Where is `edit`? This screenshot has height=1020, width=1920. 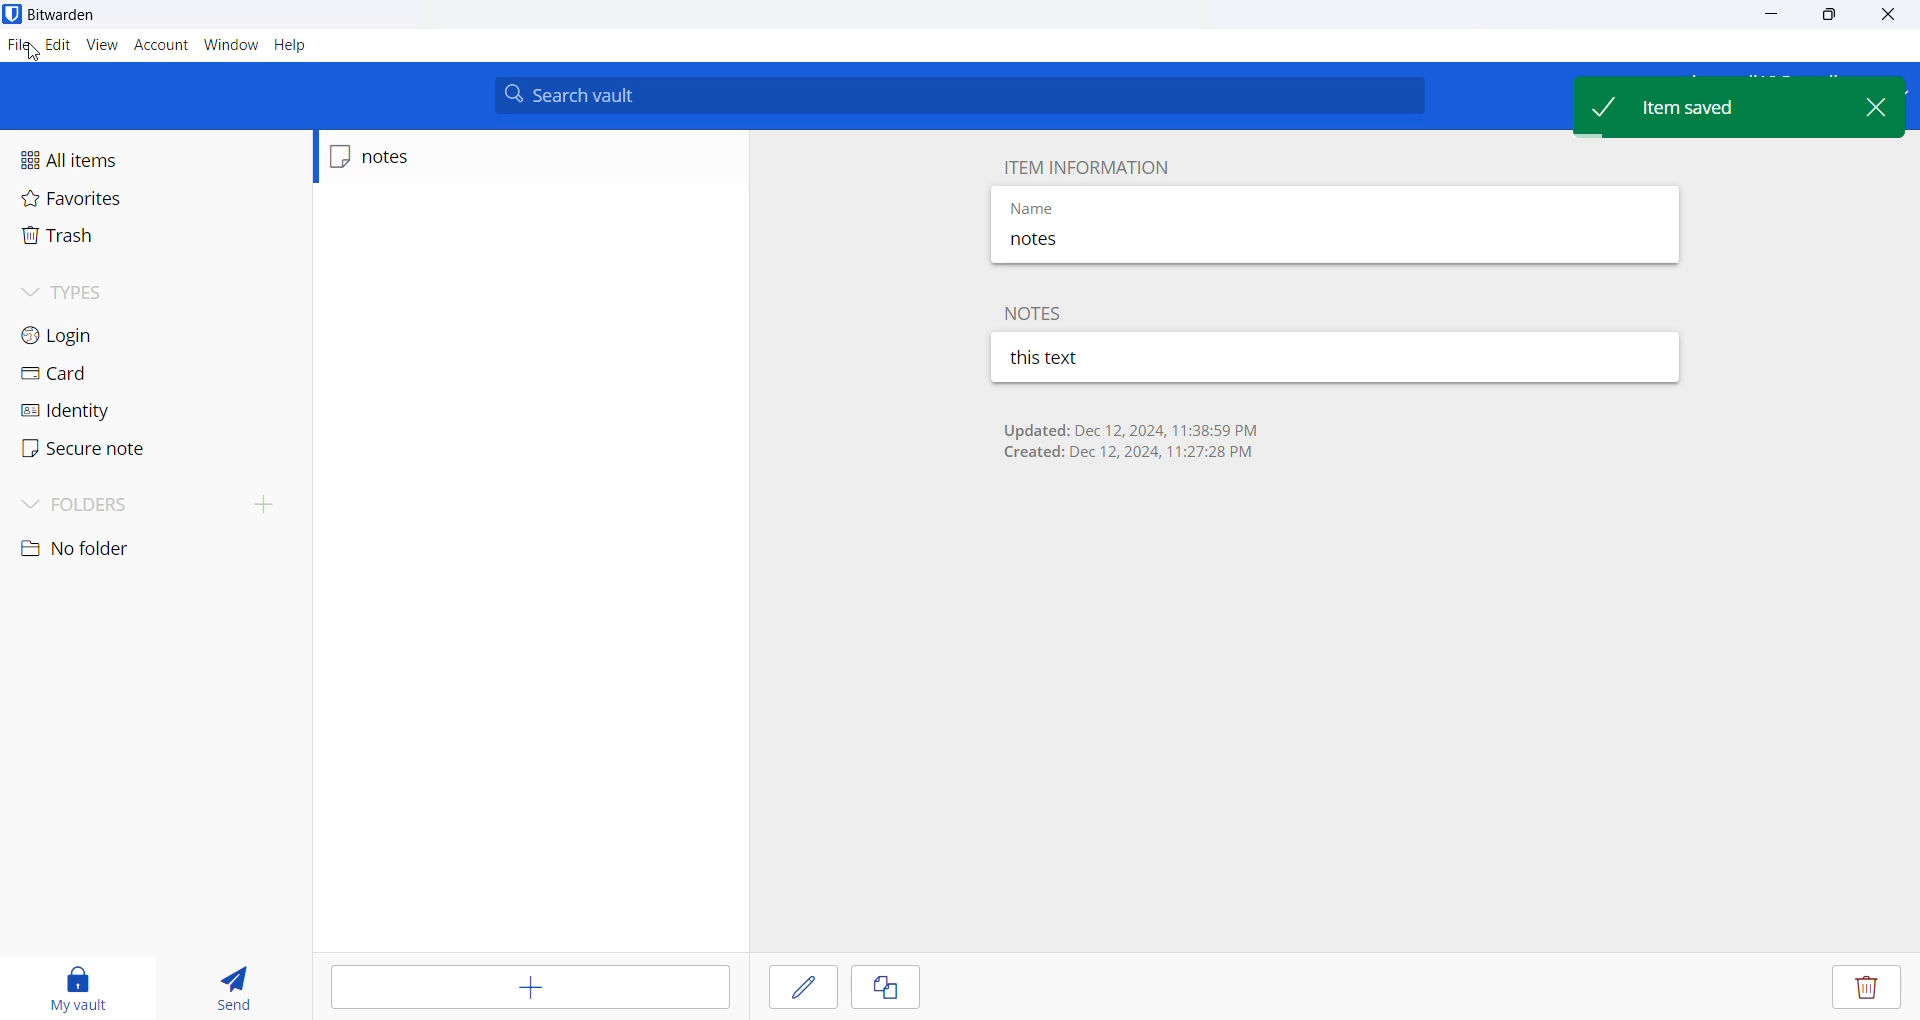
edit is located at coordinates (57, 46).